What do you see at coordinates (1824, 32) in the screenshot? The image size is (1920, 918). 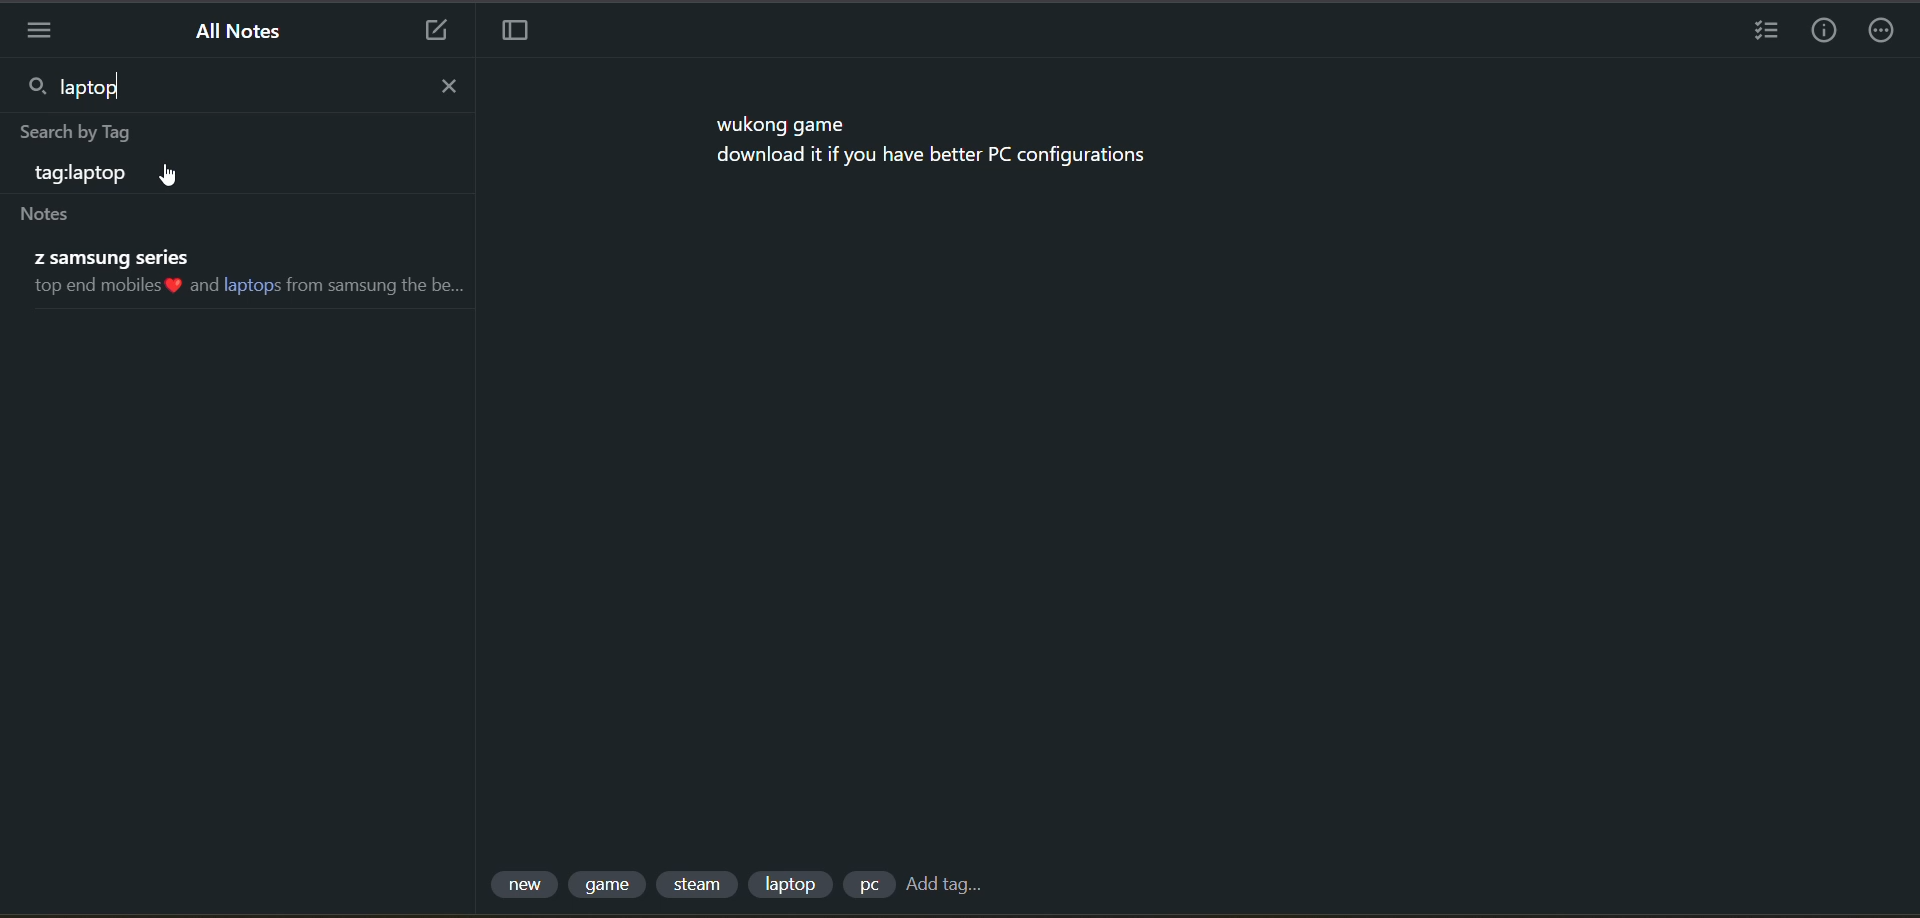 I see `info` at bounding box center [1824, 32].